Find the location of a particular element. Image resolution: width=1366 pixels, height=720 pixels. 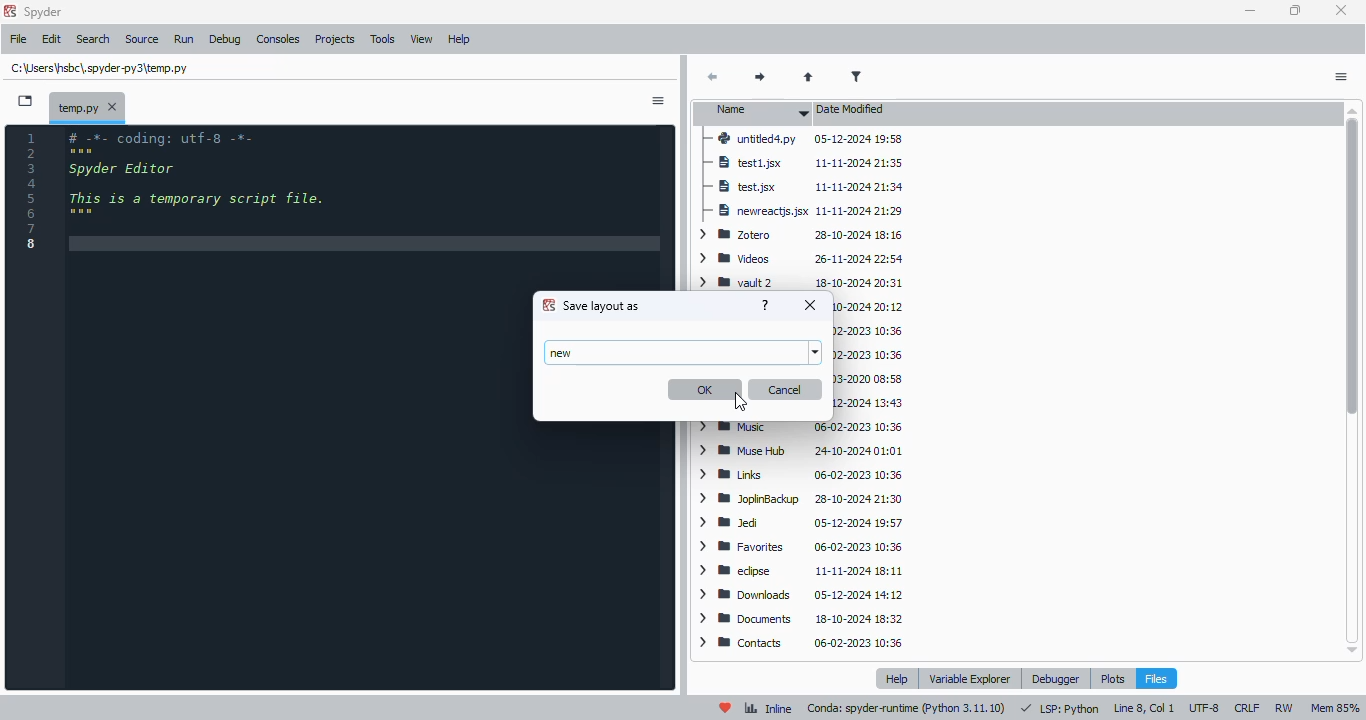

tools is located at coordinates (383, 39).